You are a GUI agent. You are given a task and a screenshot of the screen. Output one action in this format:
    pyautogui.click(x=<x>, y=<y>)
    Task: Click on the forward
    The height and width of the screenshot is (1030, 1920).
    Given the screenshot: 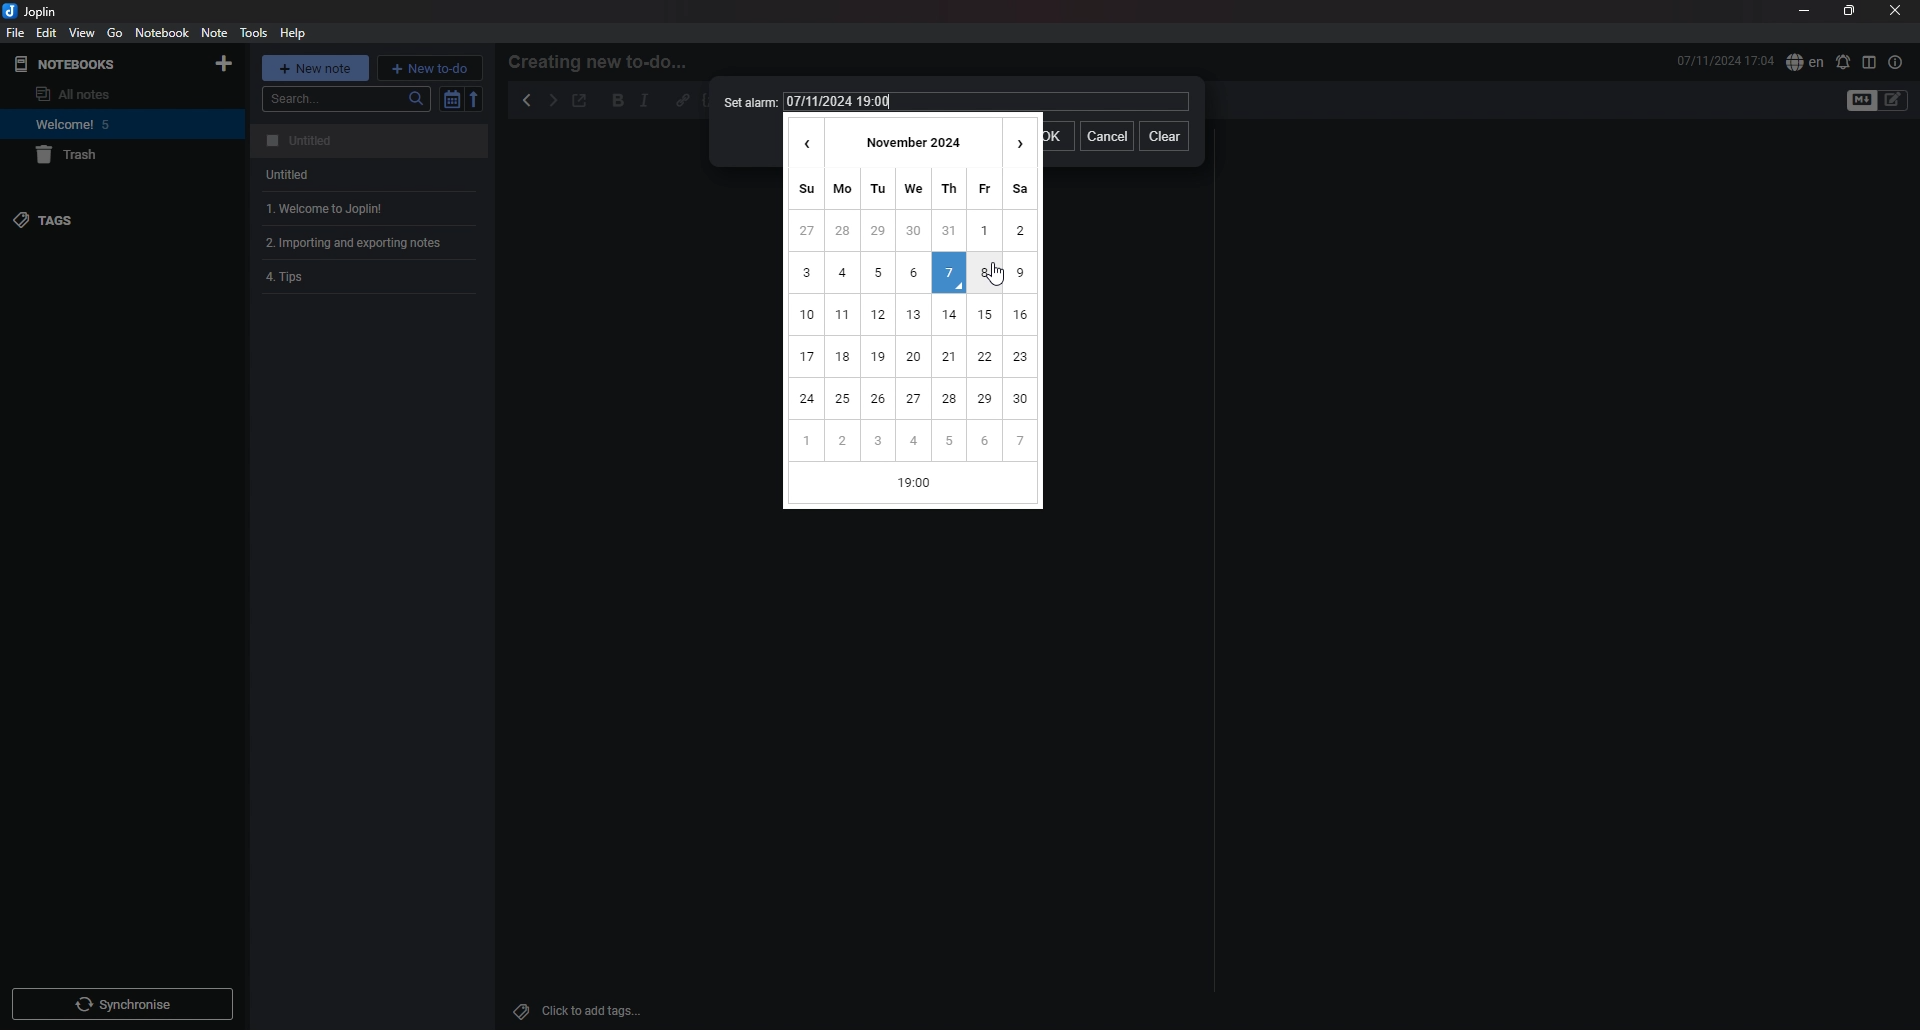 What is the action you would take?
    pyautogui.click(x=553, y=101)
    